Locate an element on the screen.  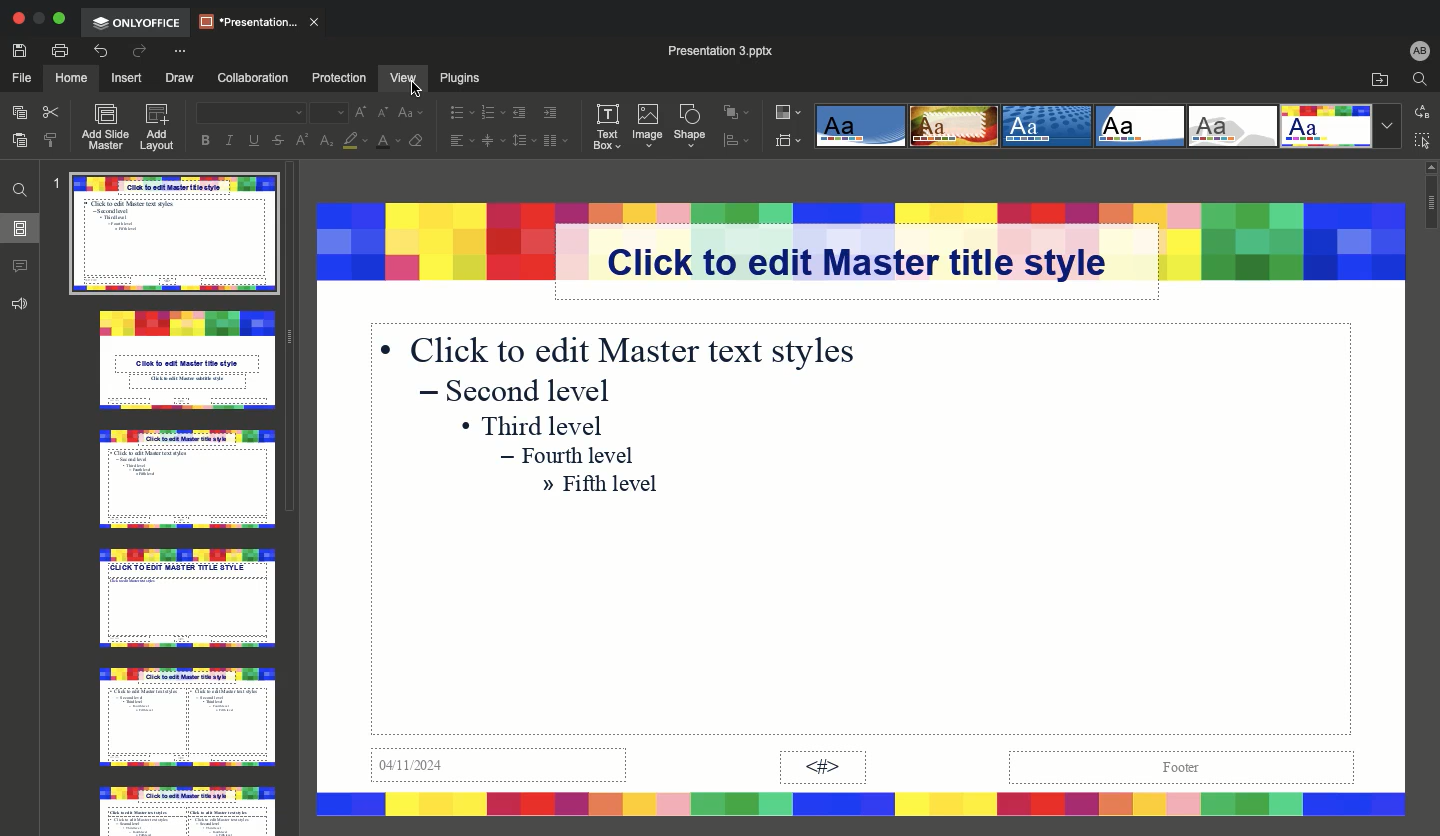
Shape is located at coordinates (692, 128).